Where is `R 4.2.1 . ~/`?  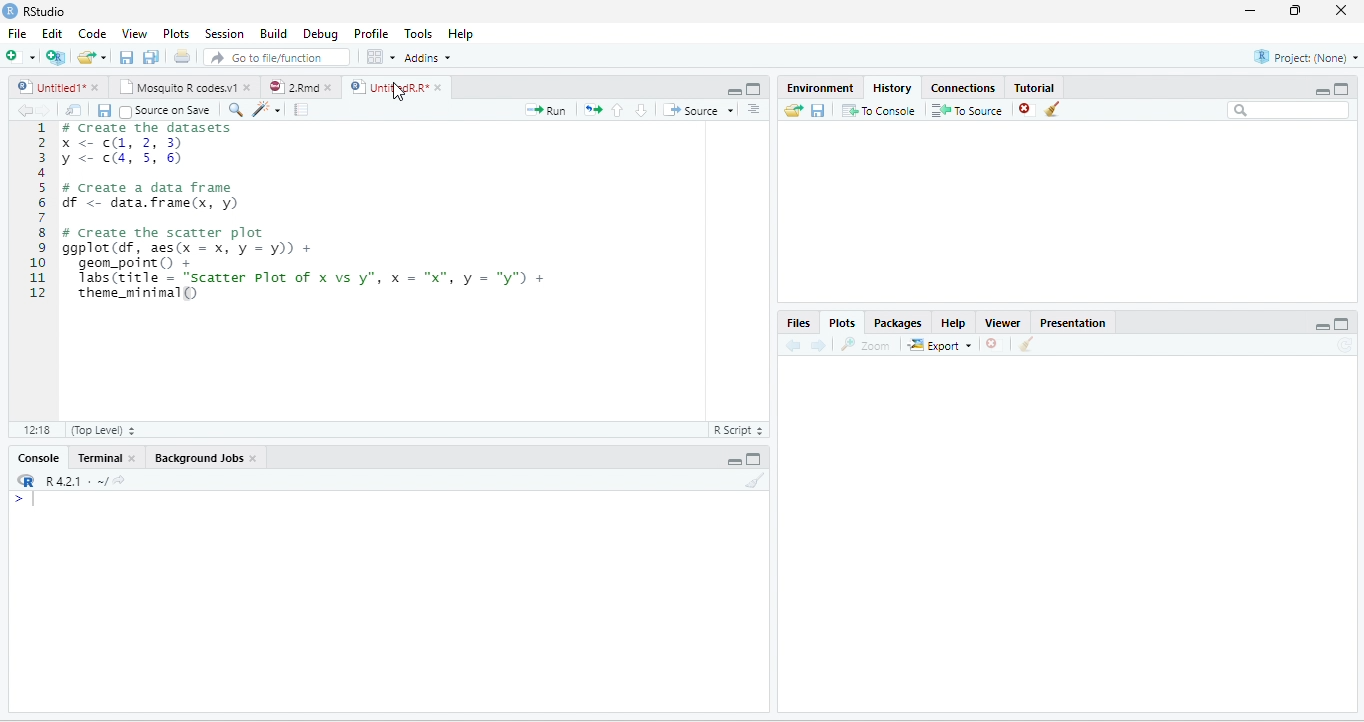 R 4.2.1 . ~/ is located at coordinates (75, 481).